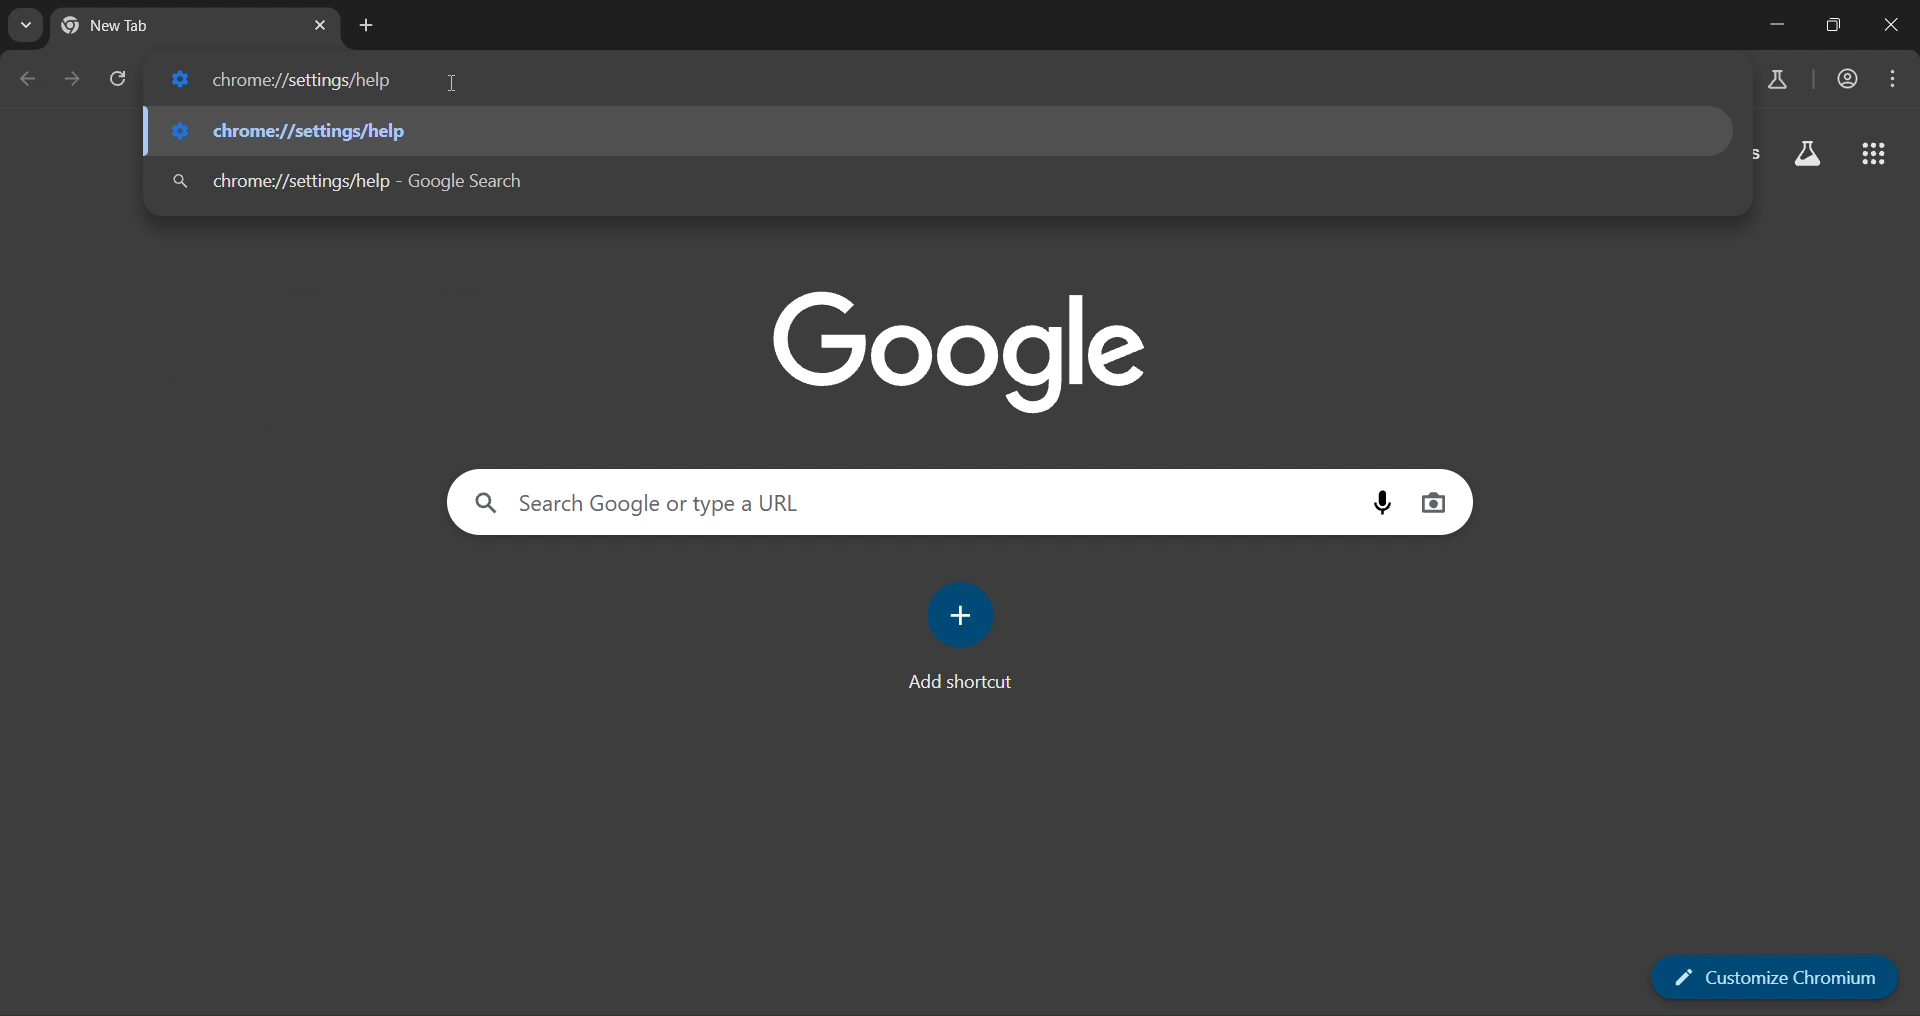 The width and height of the screenshot is (1920, 1016). What do you see at coordinates (1776, 976) in the screenshot?
I see `customize chromium` at bounding box center [1776, 976].